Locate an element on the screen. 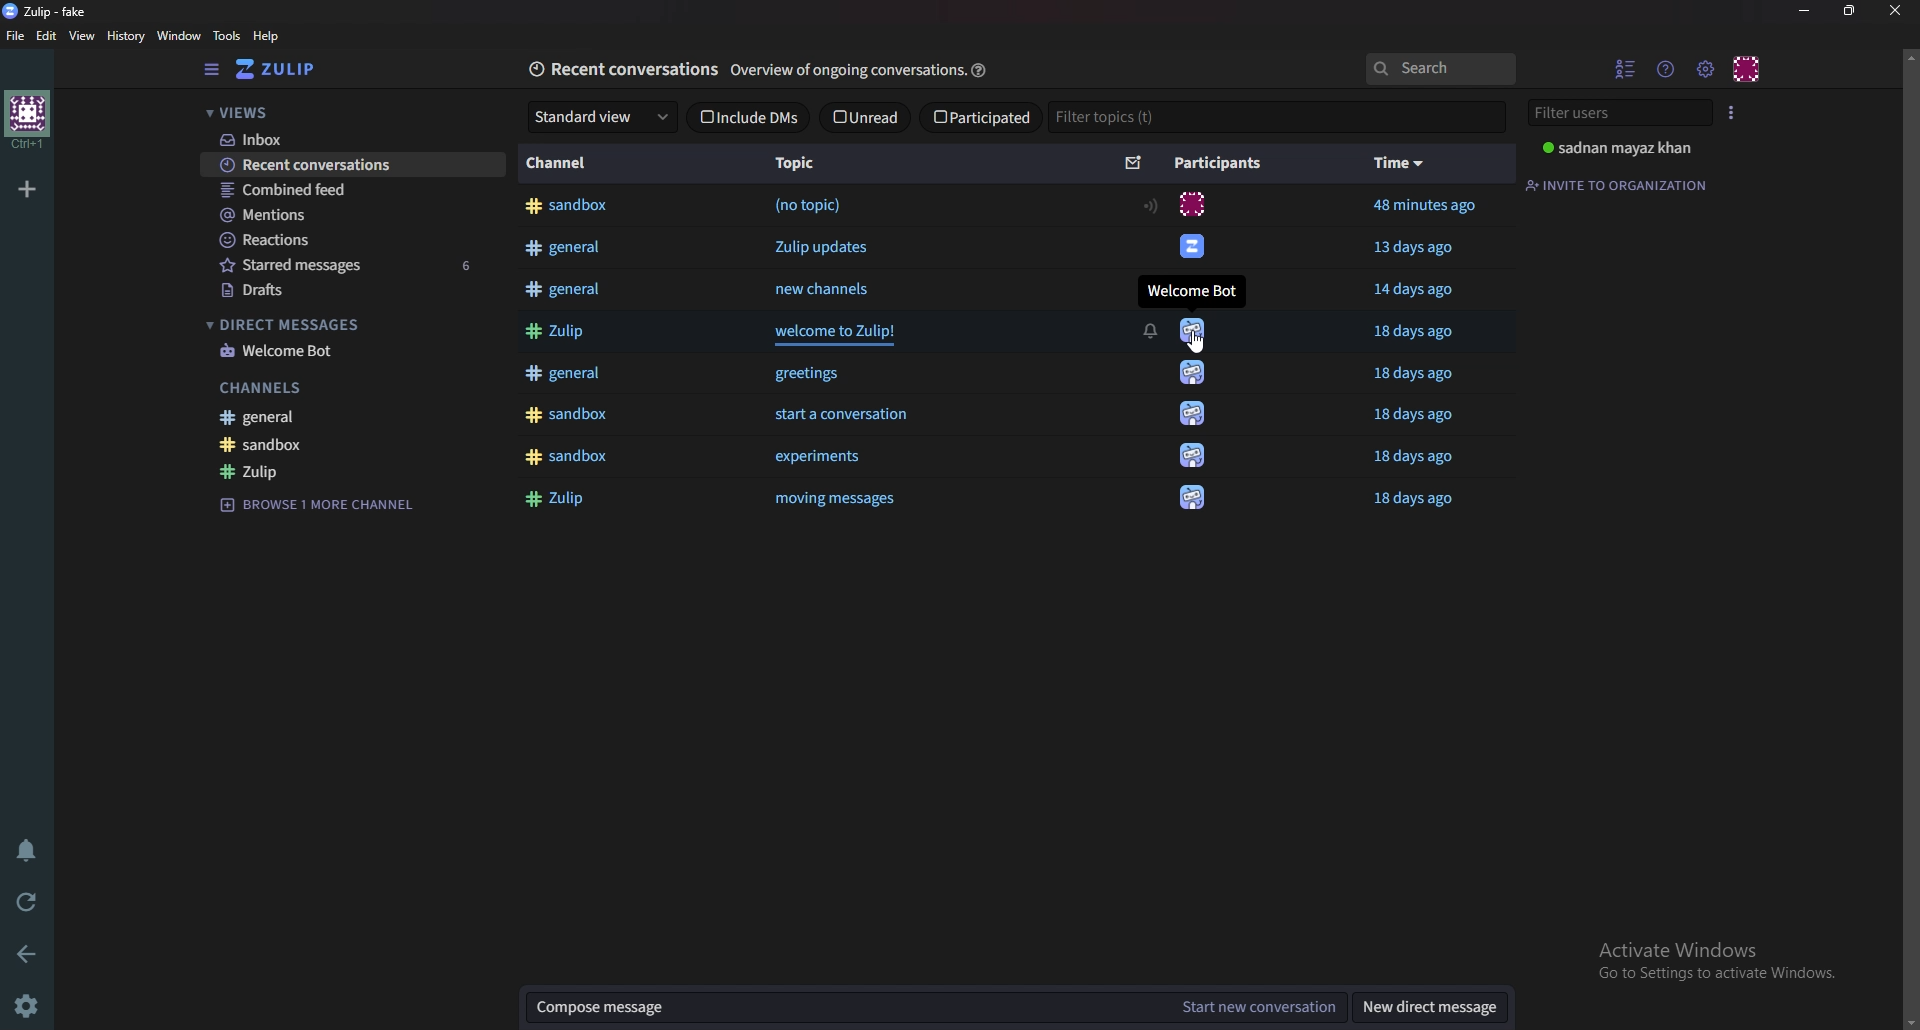 The width and height of the screenshot is (1920, 1030). Compose message is located at coordinates (841, 1010).